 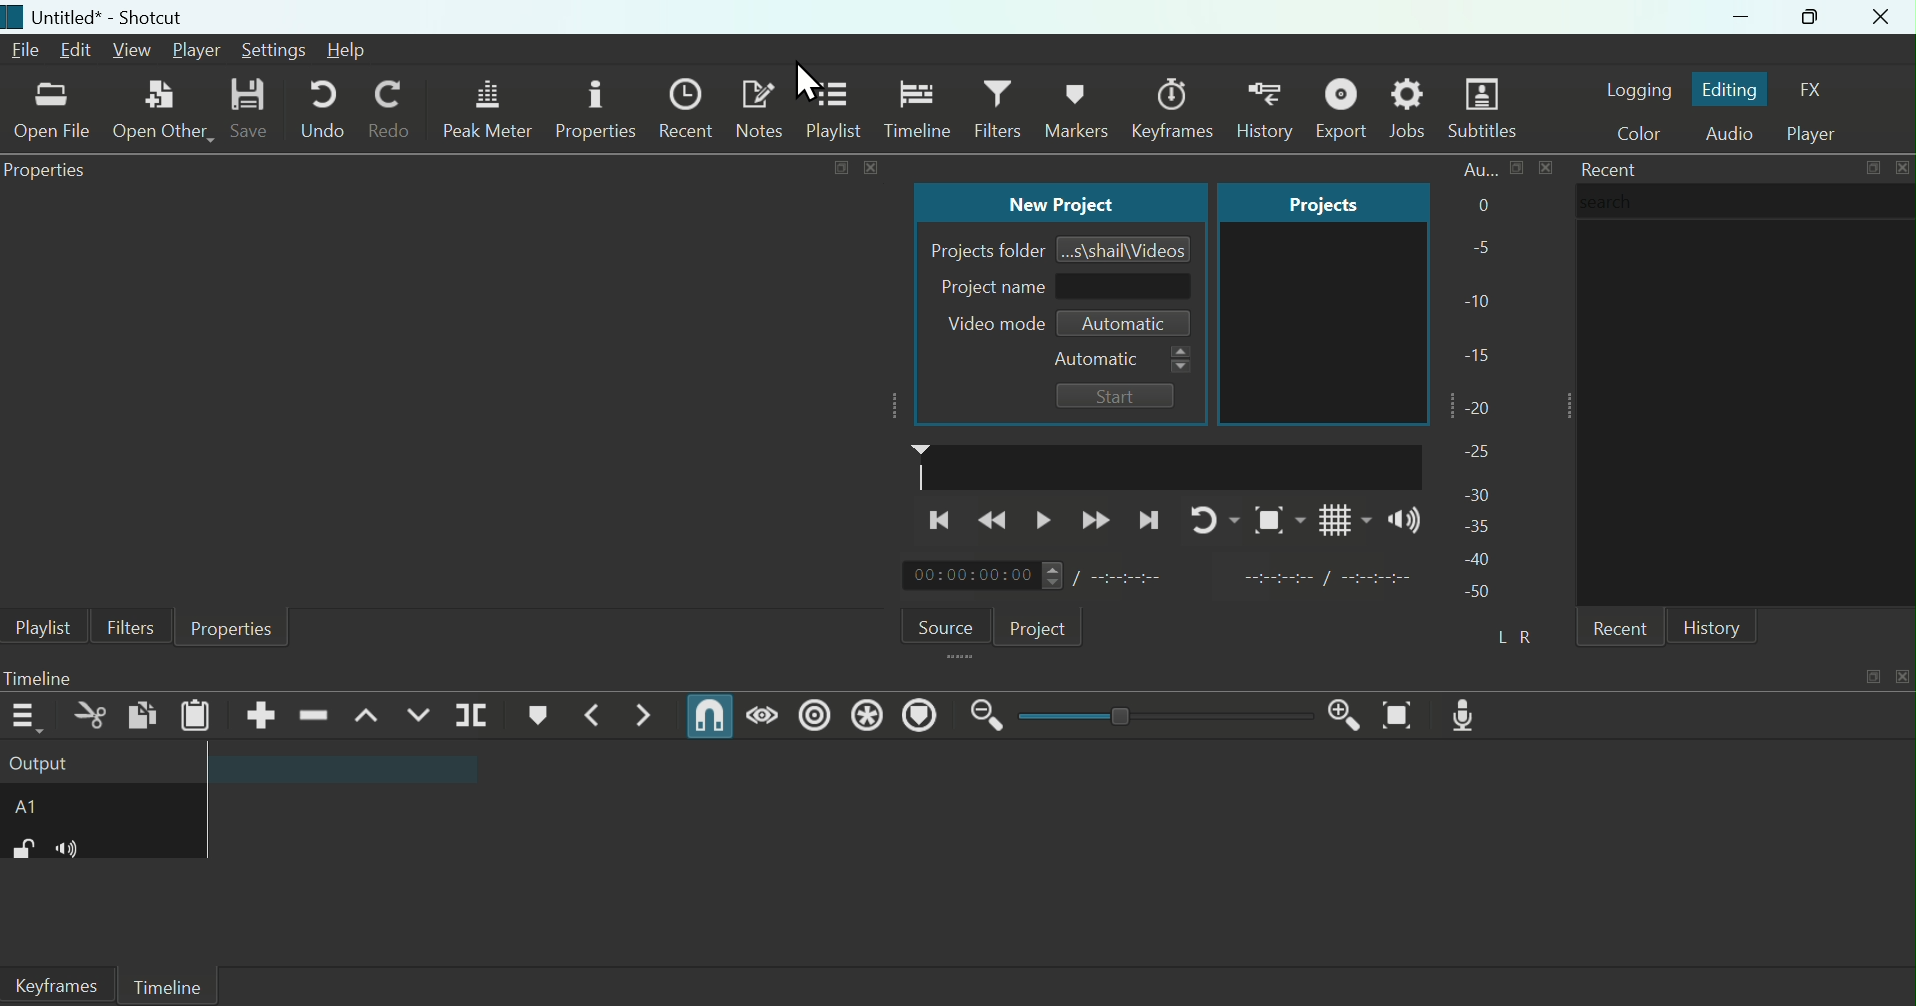 What do you see at coordinates (262, 715) in the screenshot?
I see `Append` at bounding box center [262, 715].